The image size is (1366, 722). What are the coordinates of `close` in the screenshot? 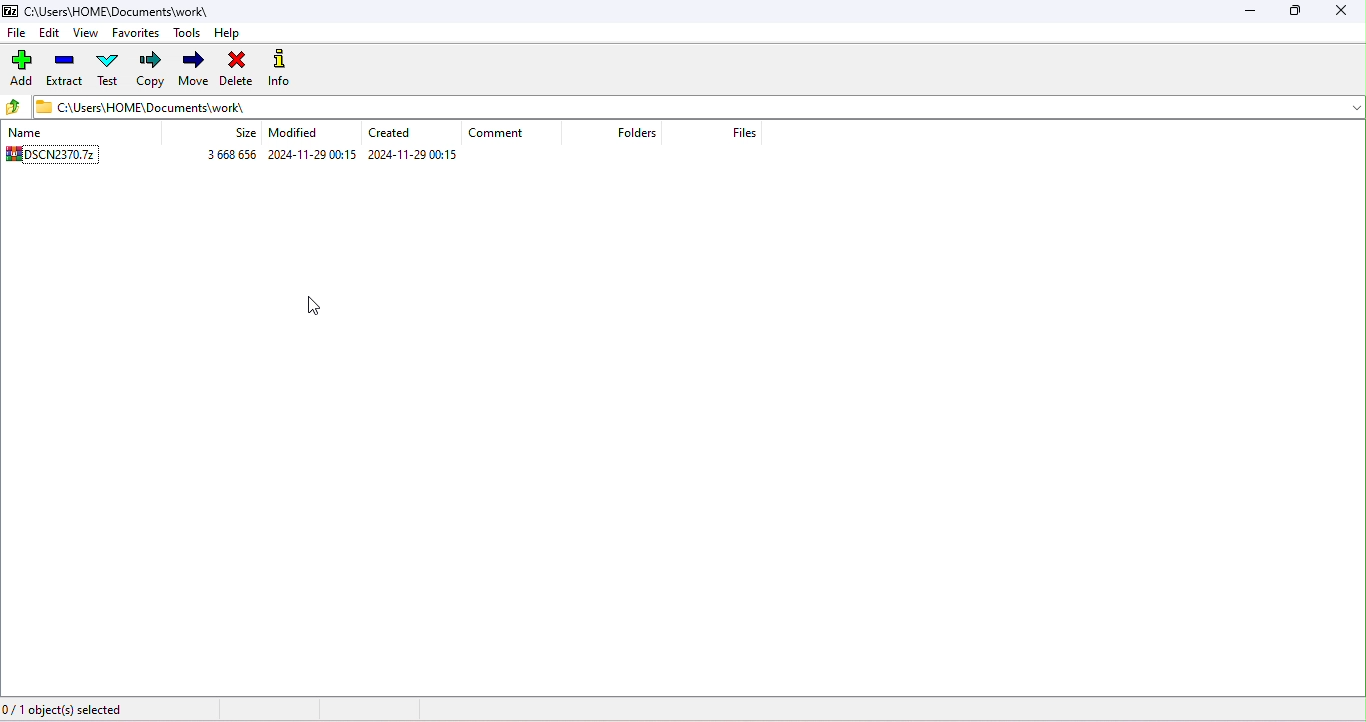 It's located at (1341, 12).